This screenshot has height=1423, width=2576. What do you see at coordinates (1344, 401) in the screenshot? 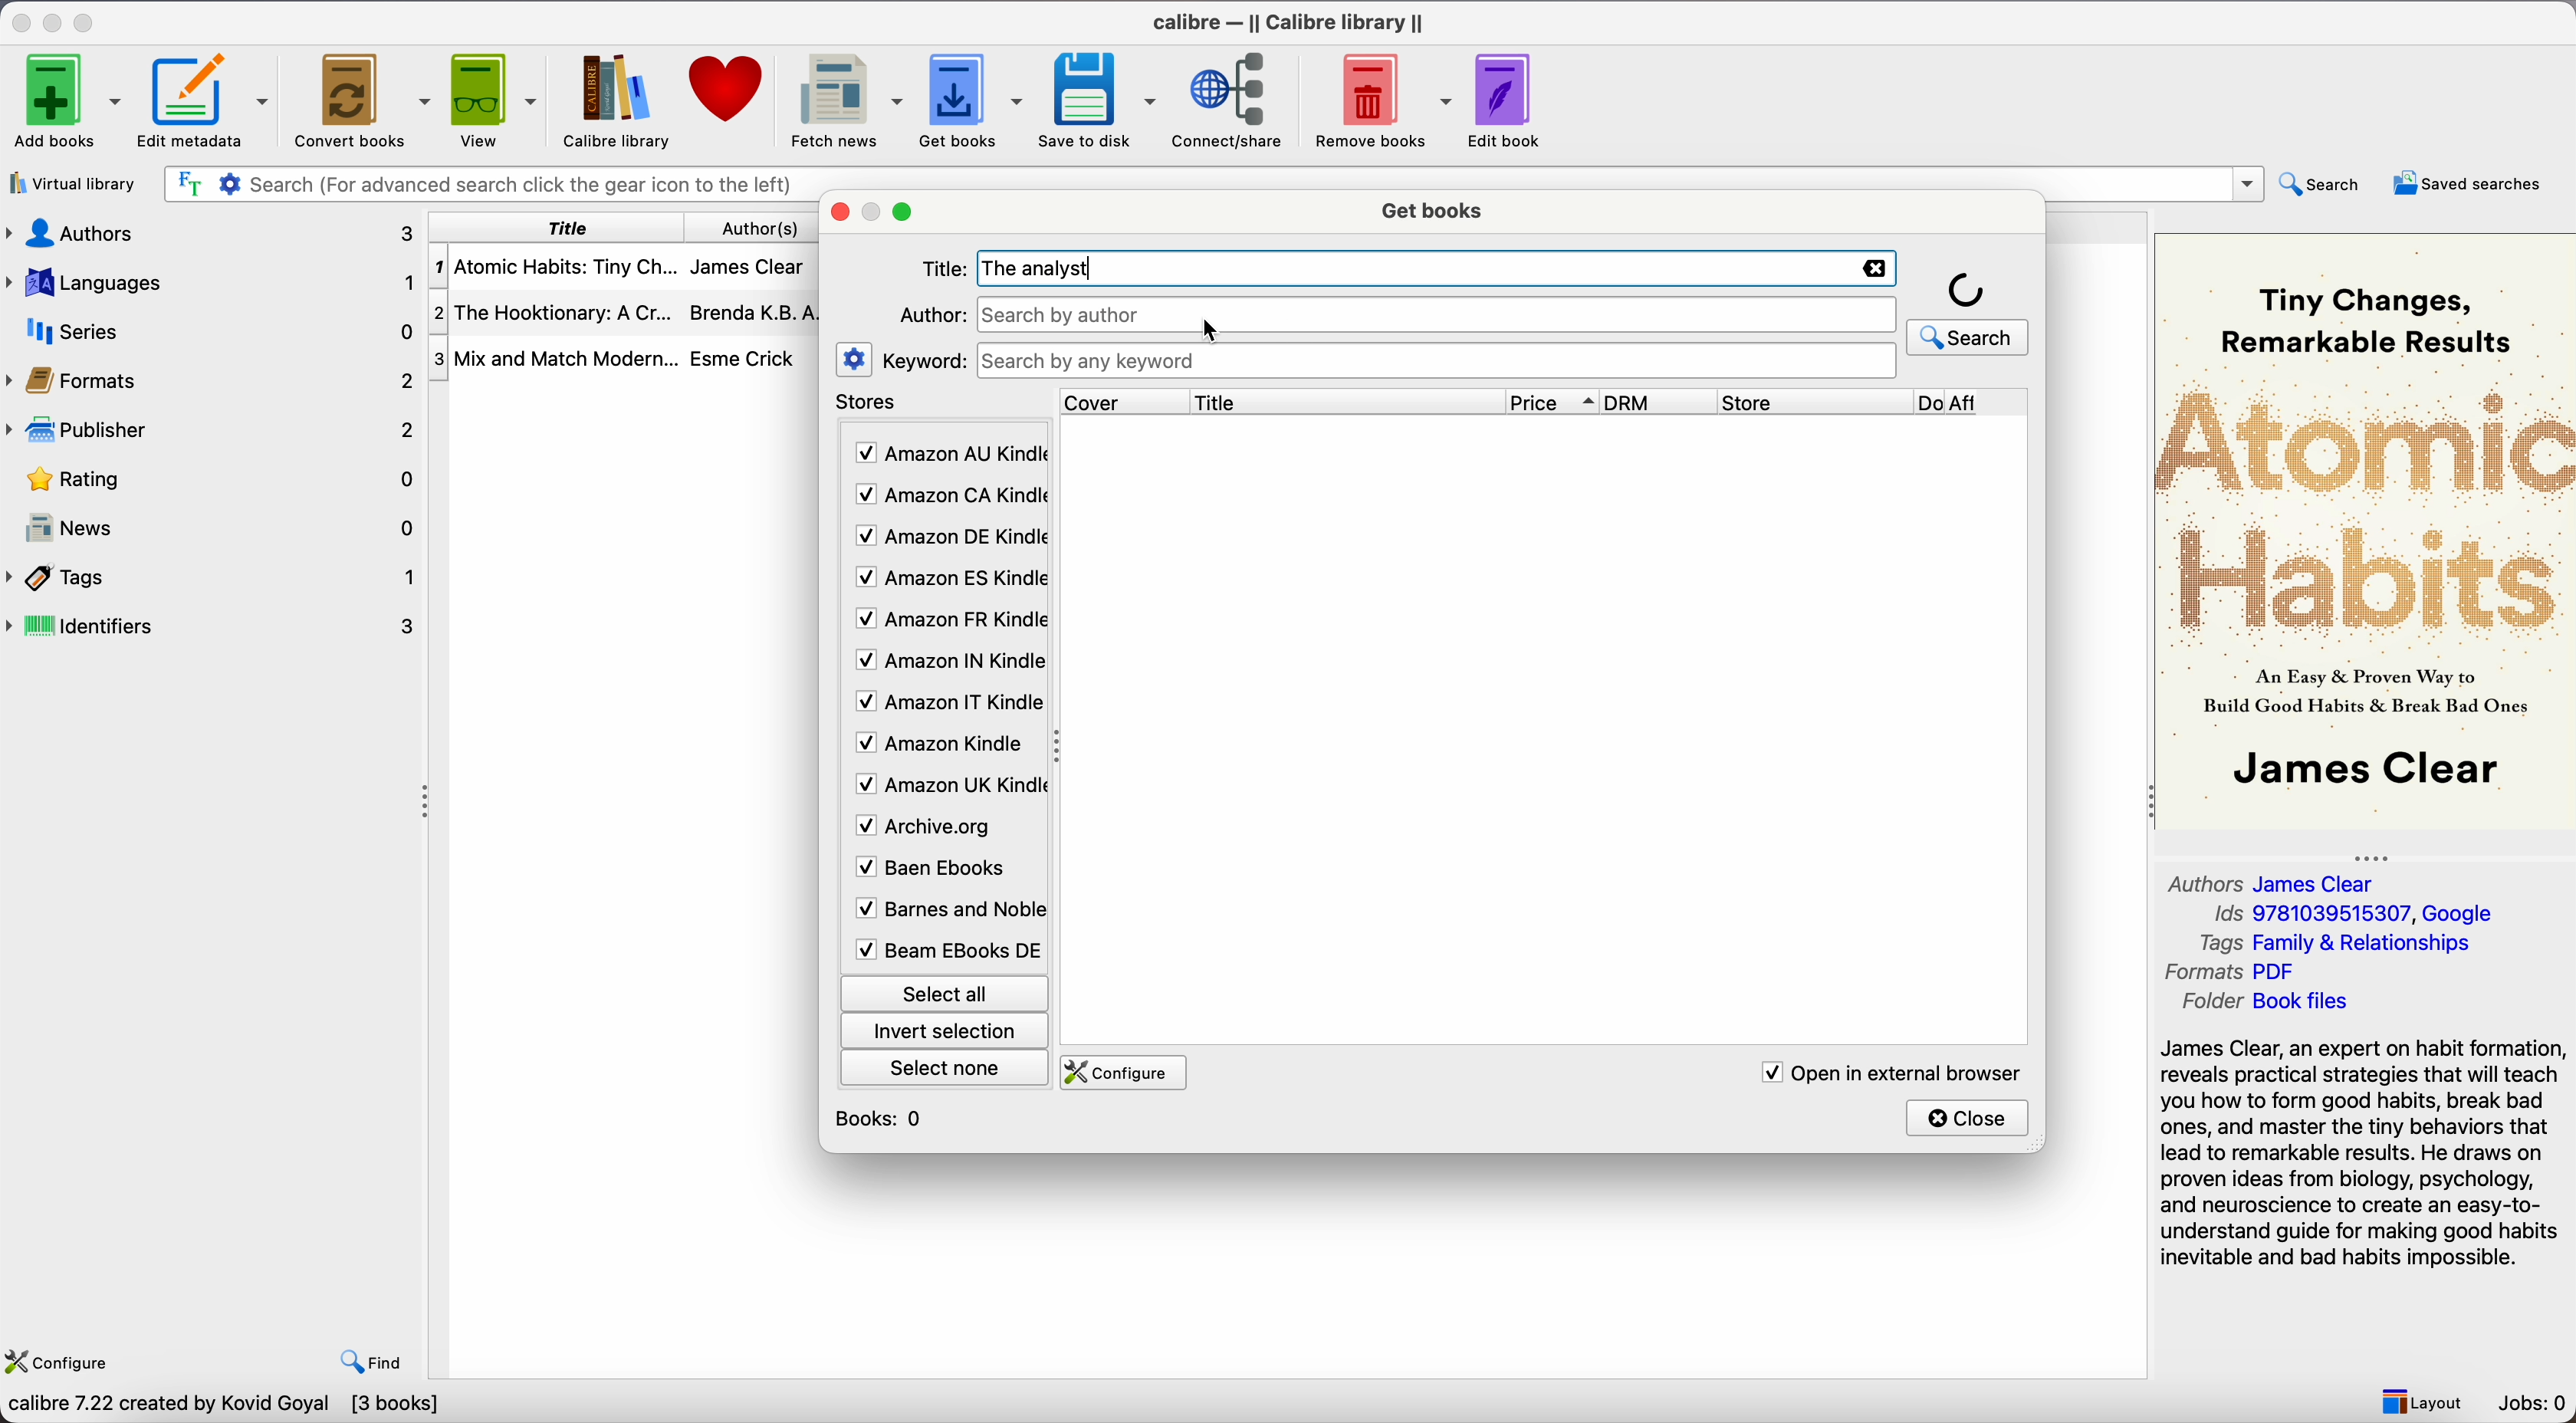
I see `title` at bounding box center [1344, 401].